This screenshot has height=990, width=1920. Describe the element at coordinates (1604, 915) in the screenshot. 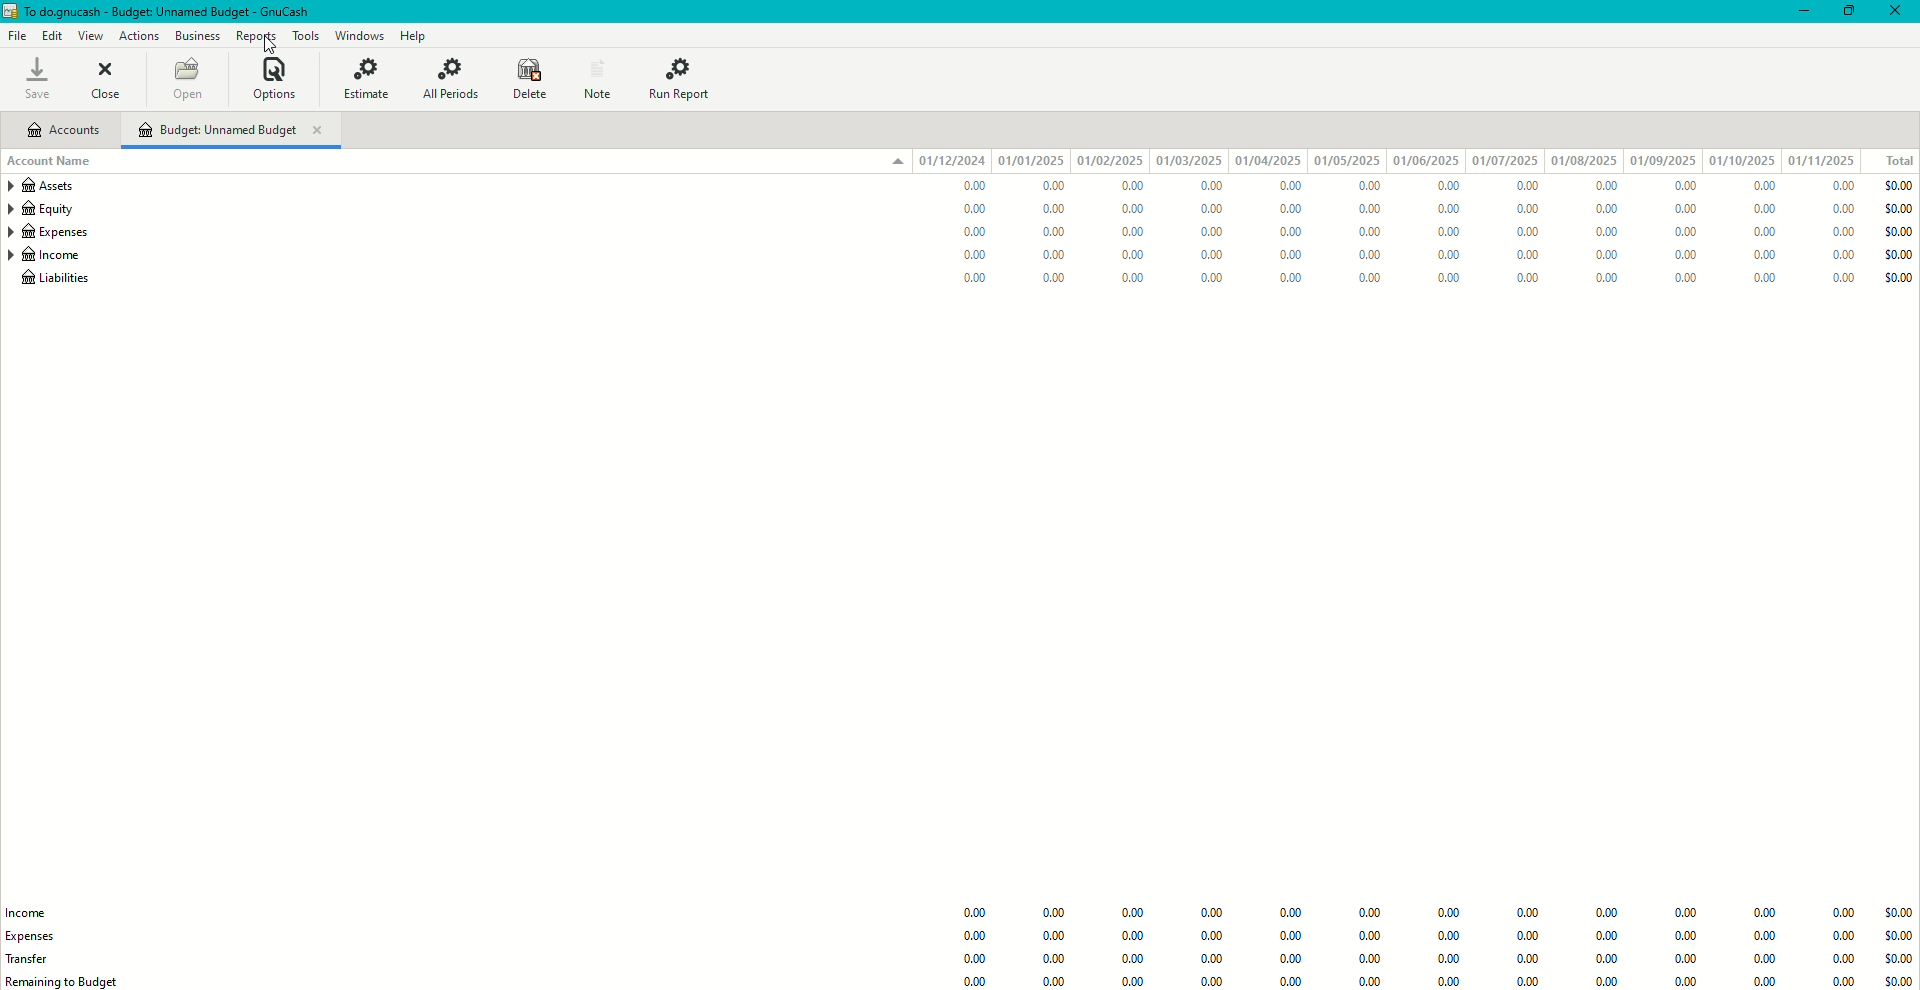

I see `0.00` at that location.